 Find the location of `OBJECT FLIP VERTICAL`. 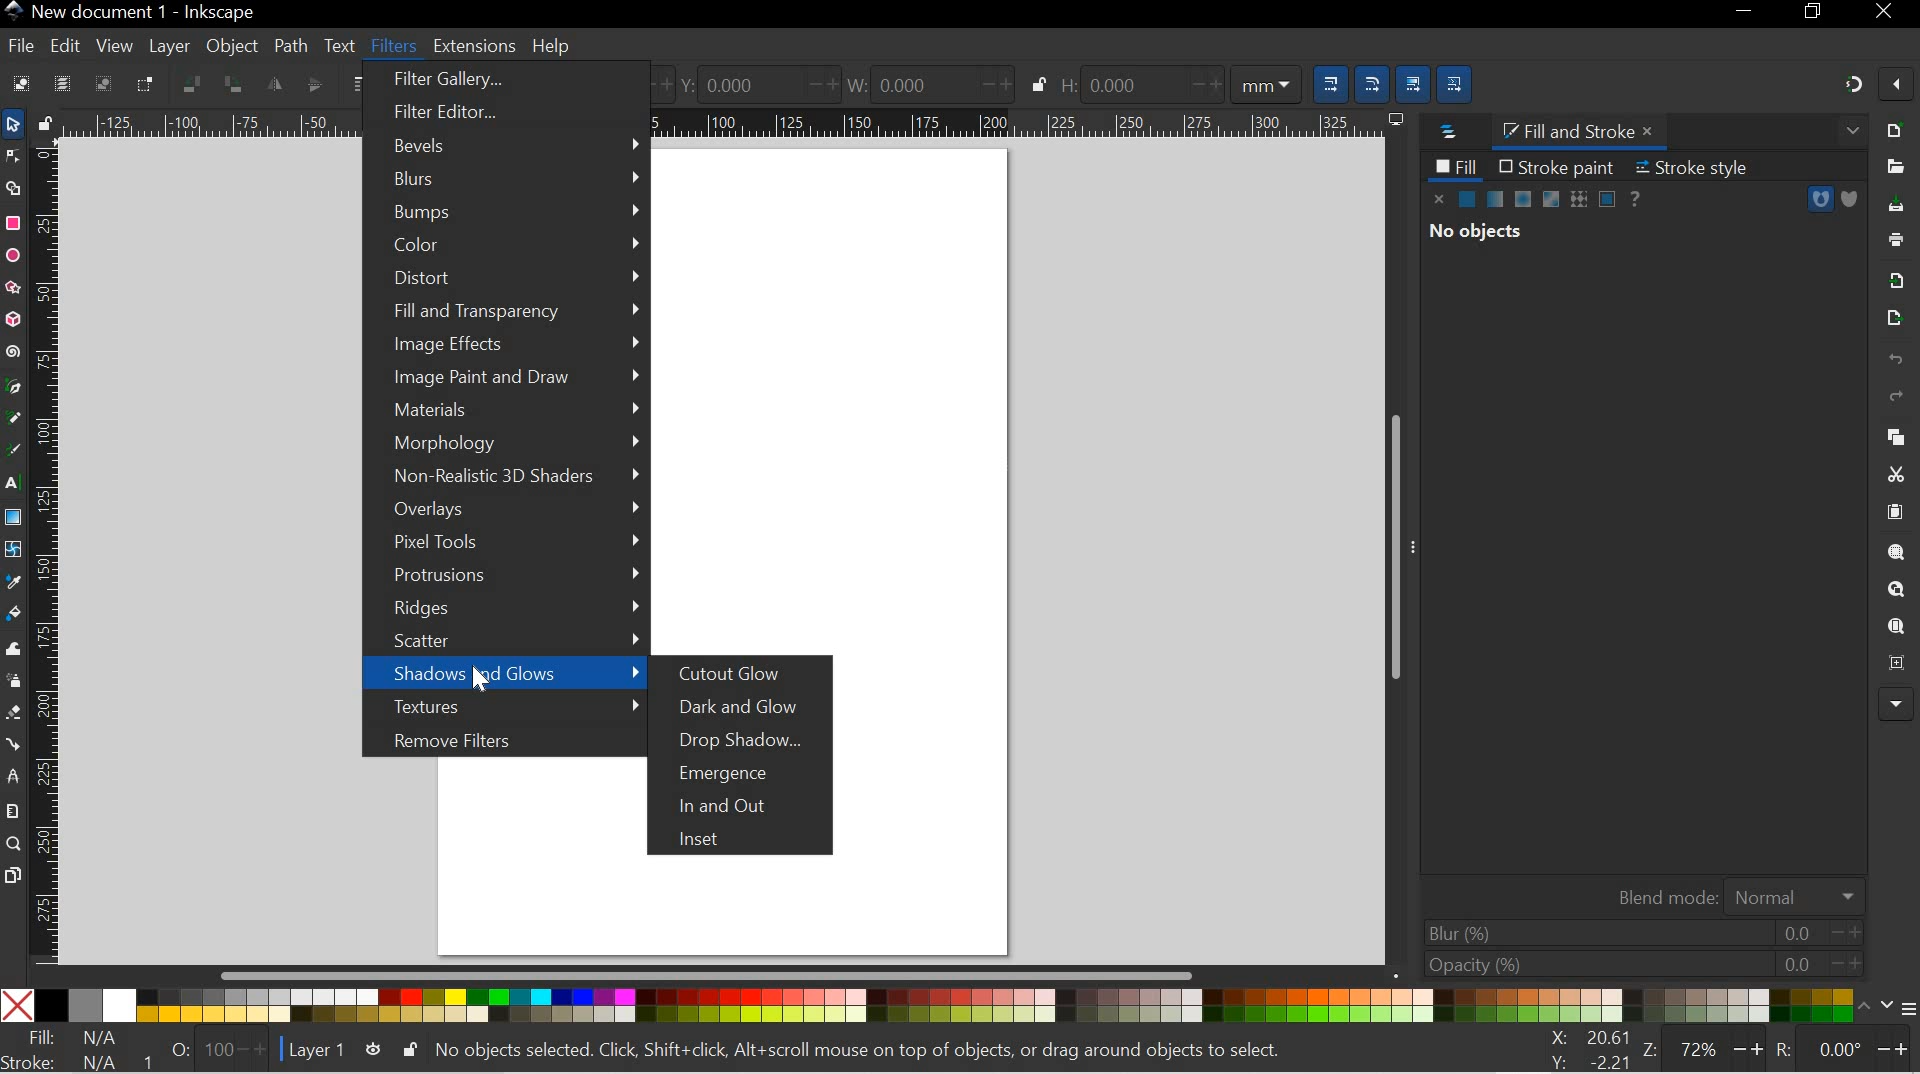

OBJECT FLIP VERTICAL is located at coordinates (313, 84).